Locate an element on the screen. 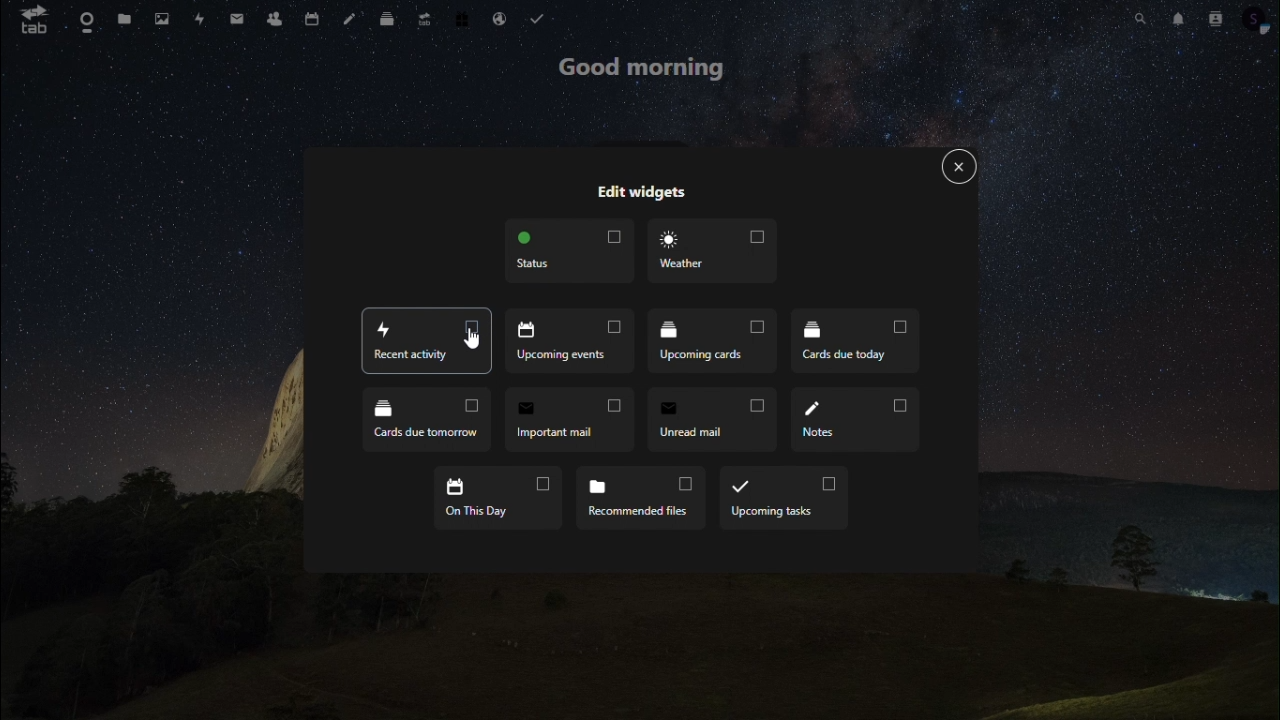 The image size is (1280, 720). on this day is located at coordinates (496, 497).